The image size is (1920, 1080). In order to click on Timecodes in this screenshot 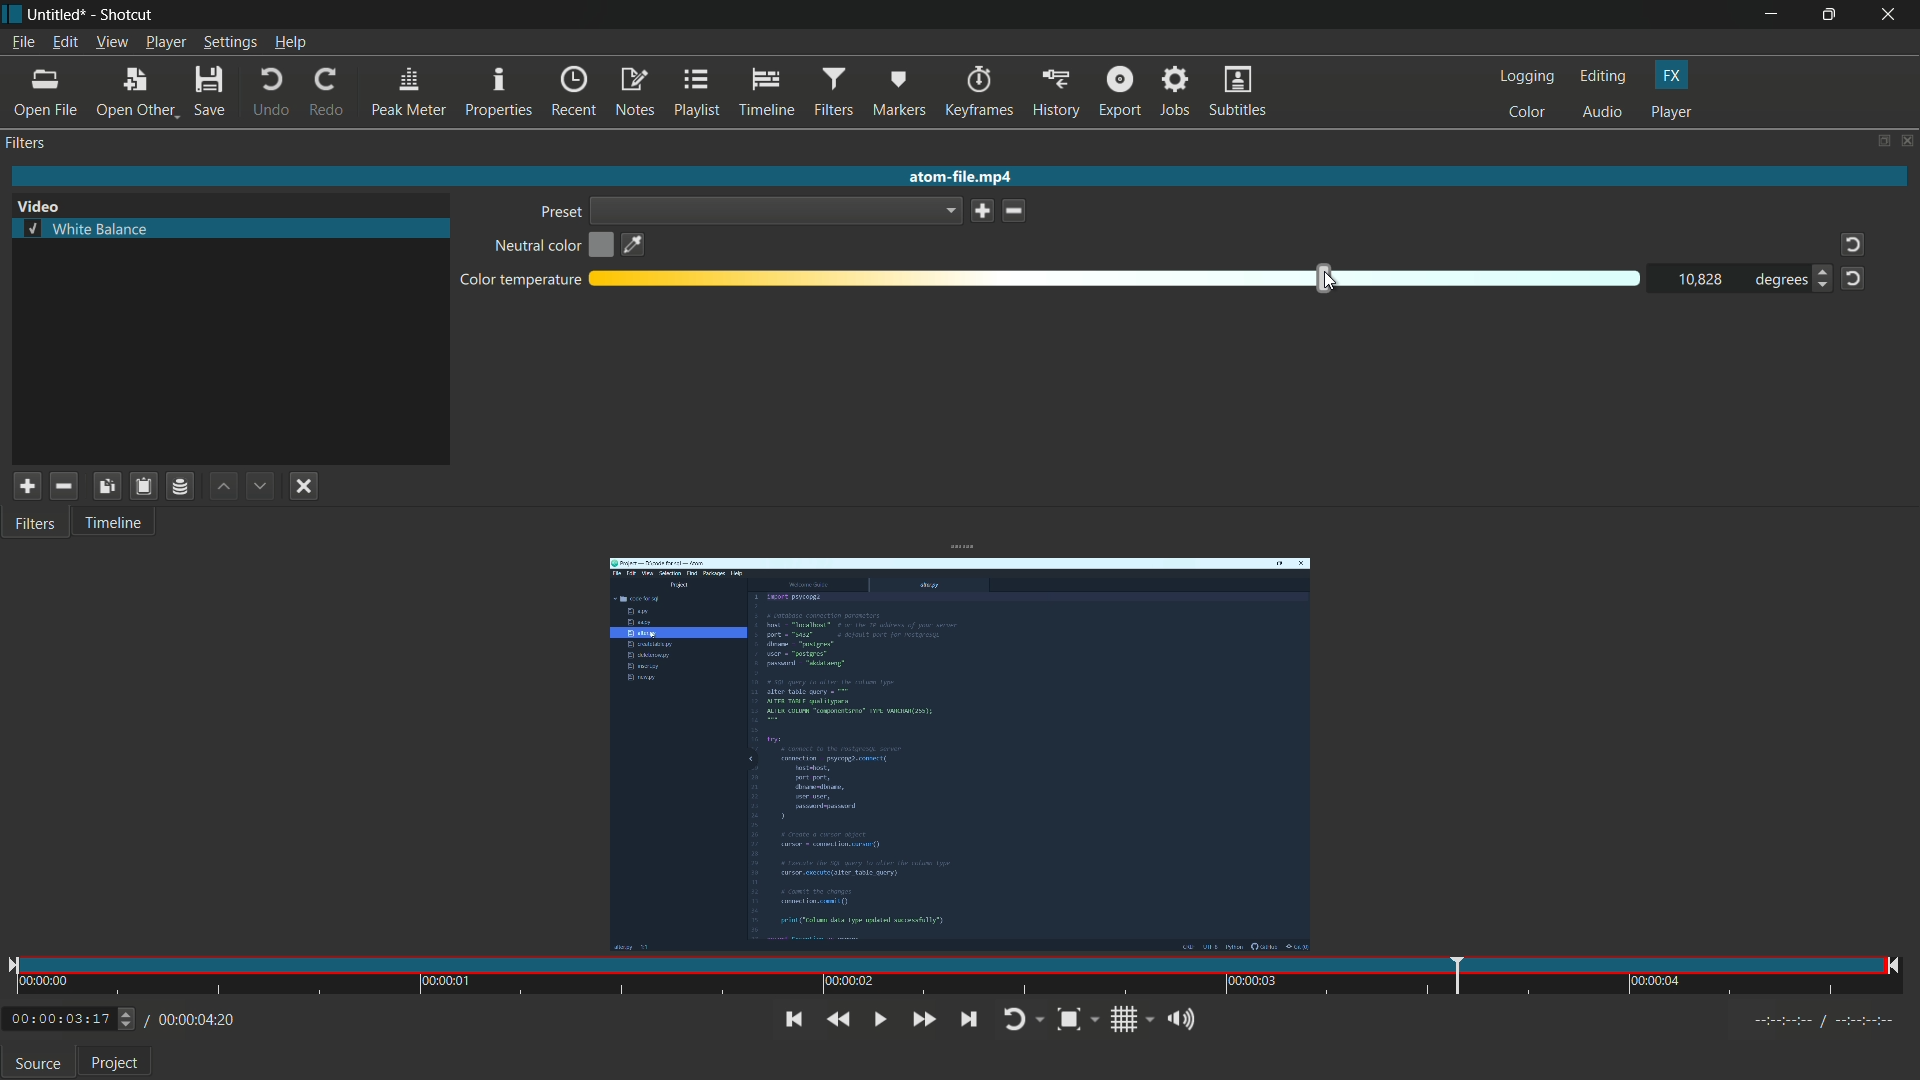, I will do `click(1811, 1019)`.